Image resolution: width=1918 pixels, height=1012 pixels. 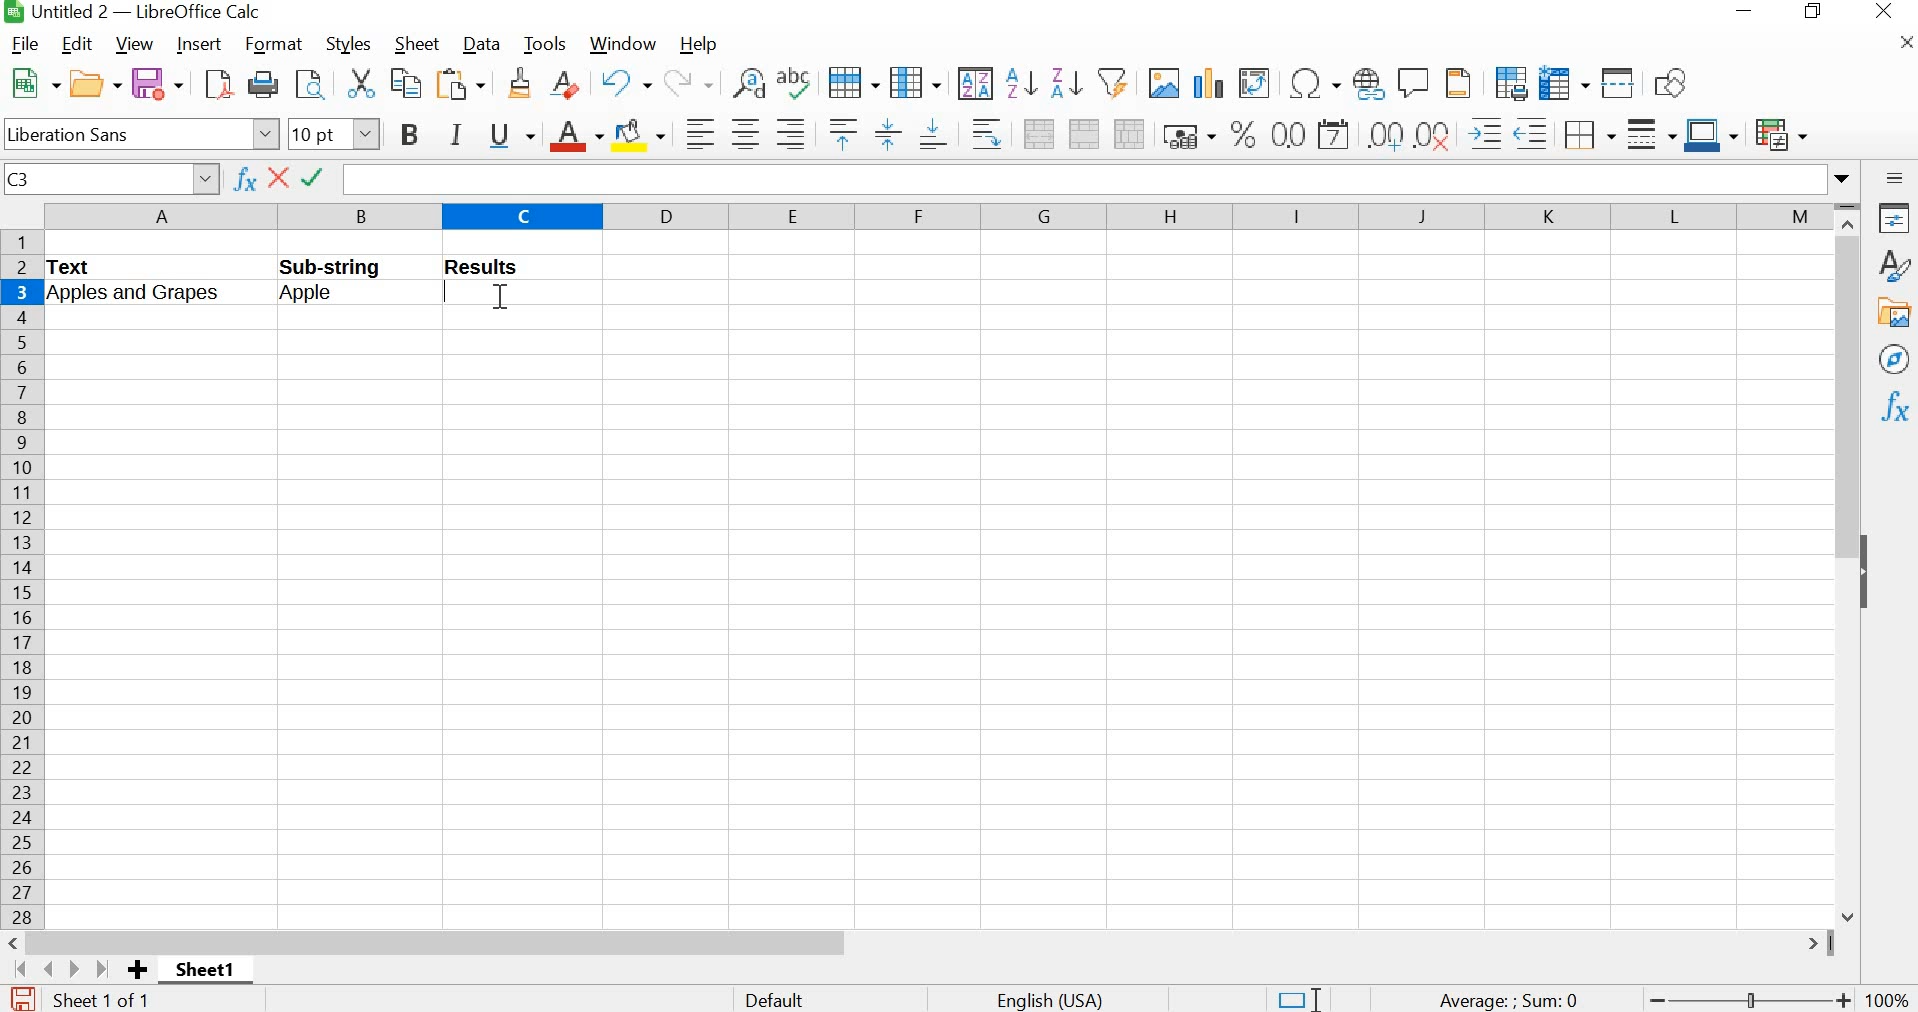 What do you see at coordinates (885, 134) in the screenshot?
I see `center vertically` at bounding box center [885, 134].